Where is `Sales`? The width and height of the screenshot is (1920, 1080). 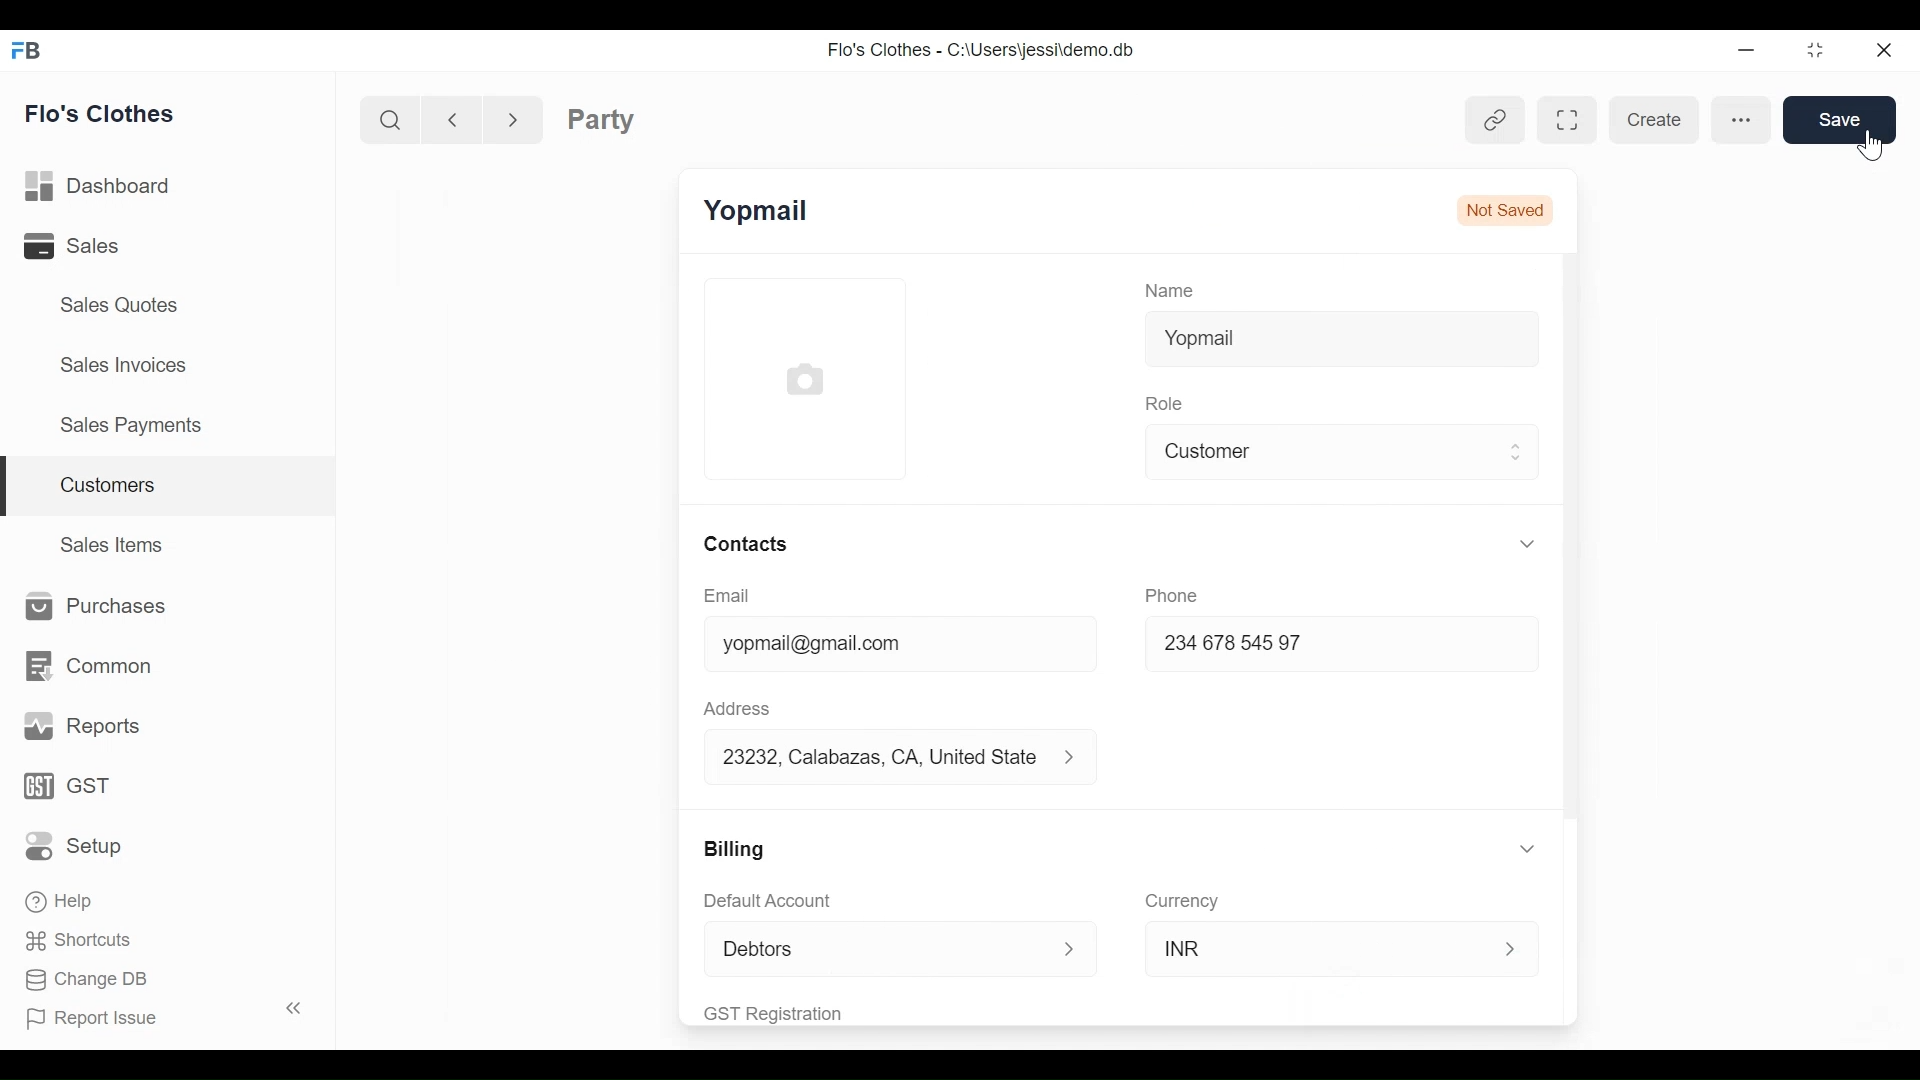
Sales is located at coordinates (99, 245).